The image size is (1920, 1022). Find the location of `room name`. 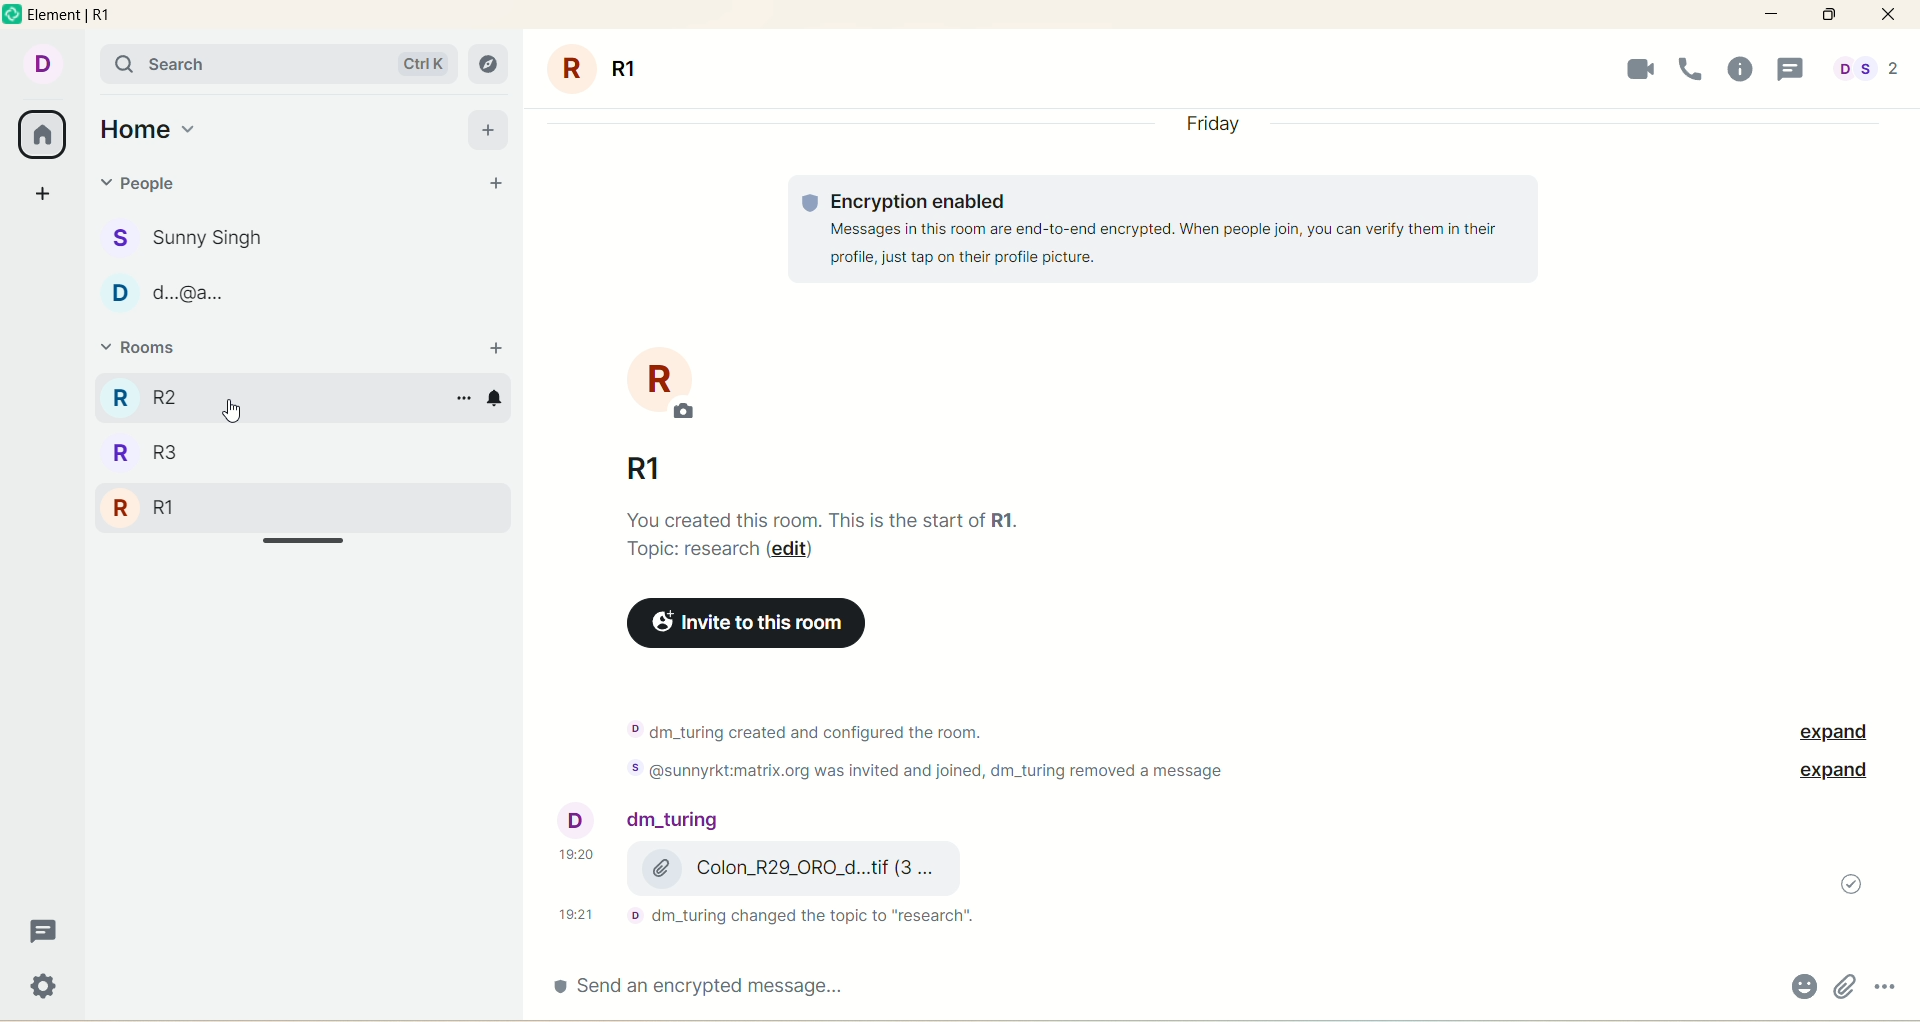

room name is located at coordinates (615, 67).